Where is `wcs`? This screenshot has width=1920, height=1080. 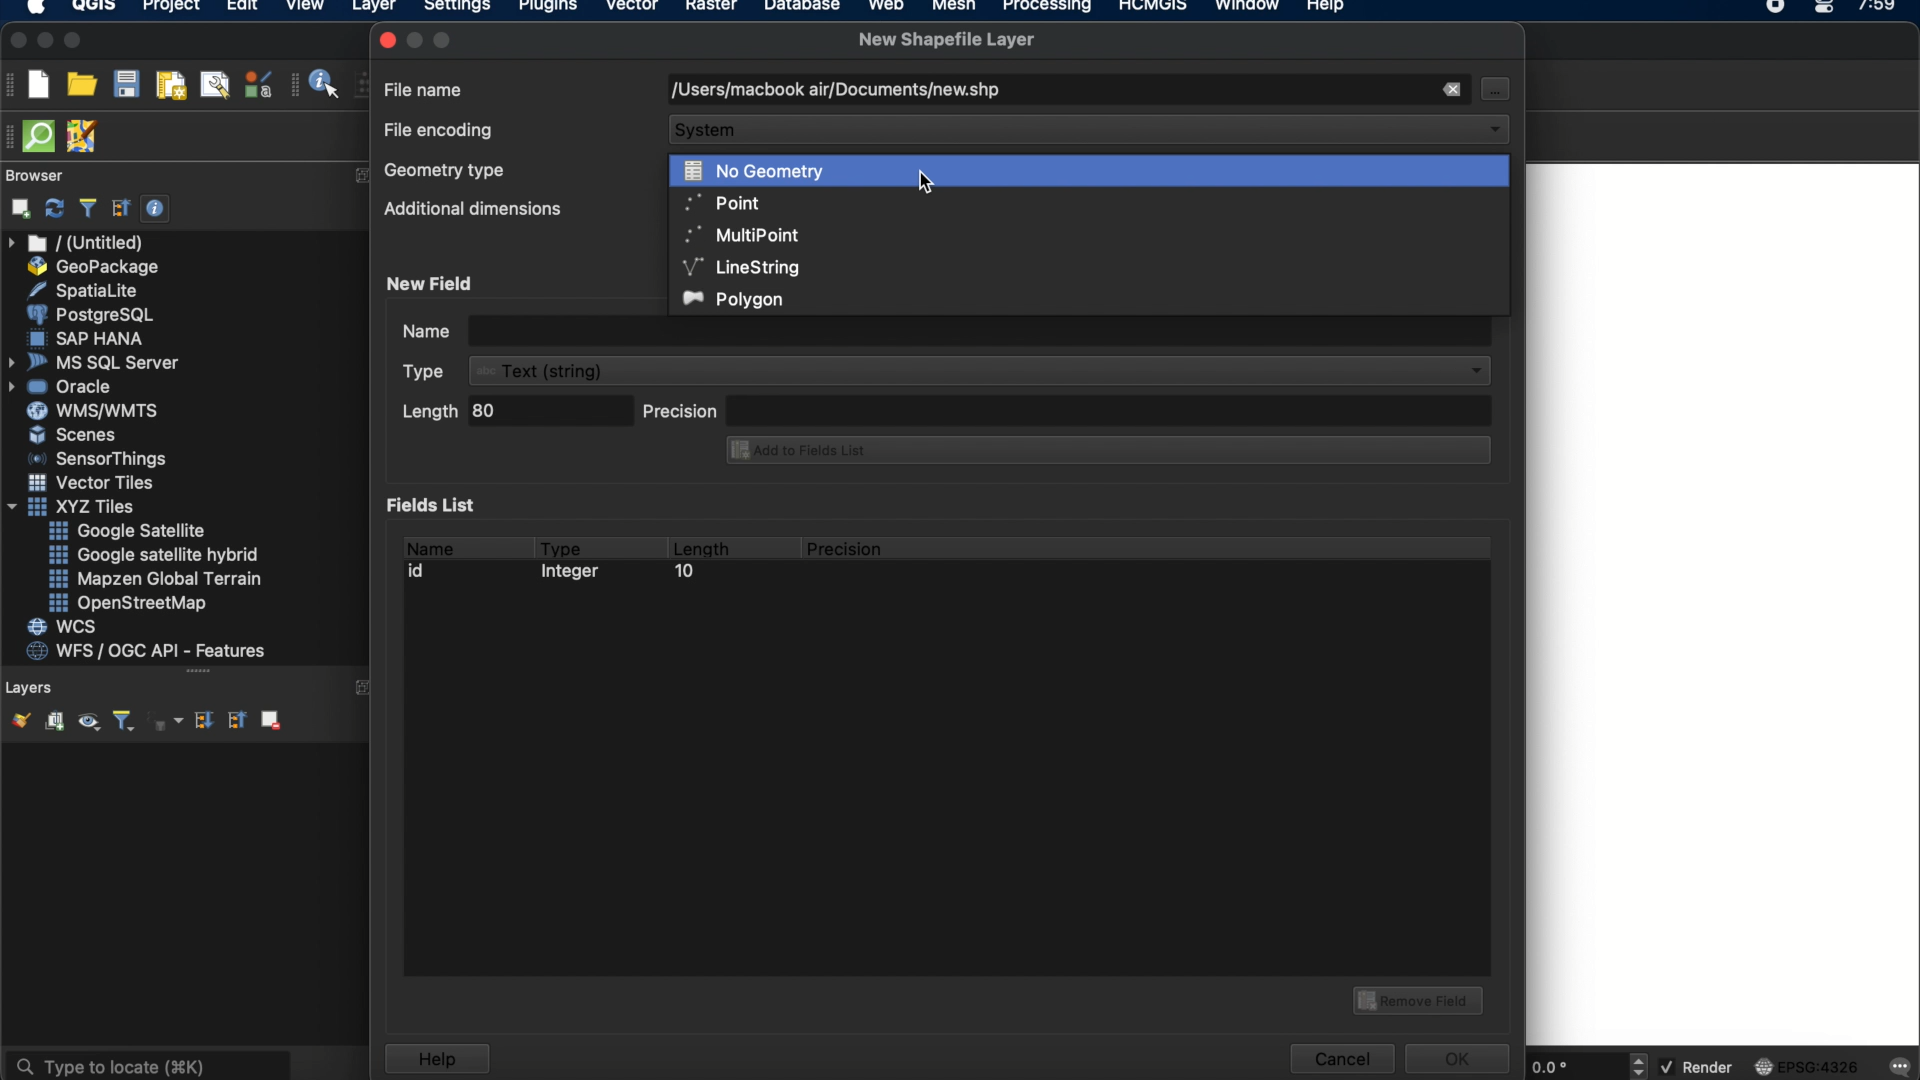 wcs is located at coordinates (65, 628).